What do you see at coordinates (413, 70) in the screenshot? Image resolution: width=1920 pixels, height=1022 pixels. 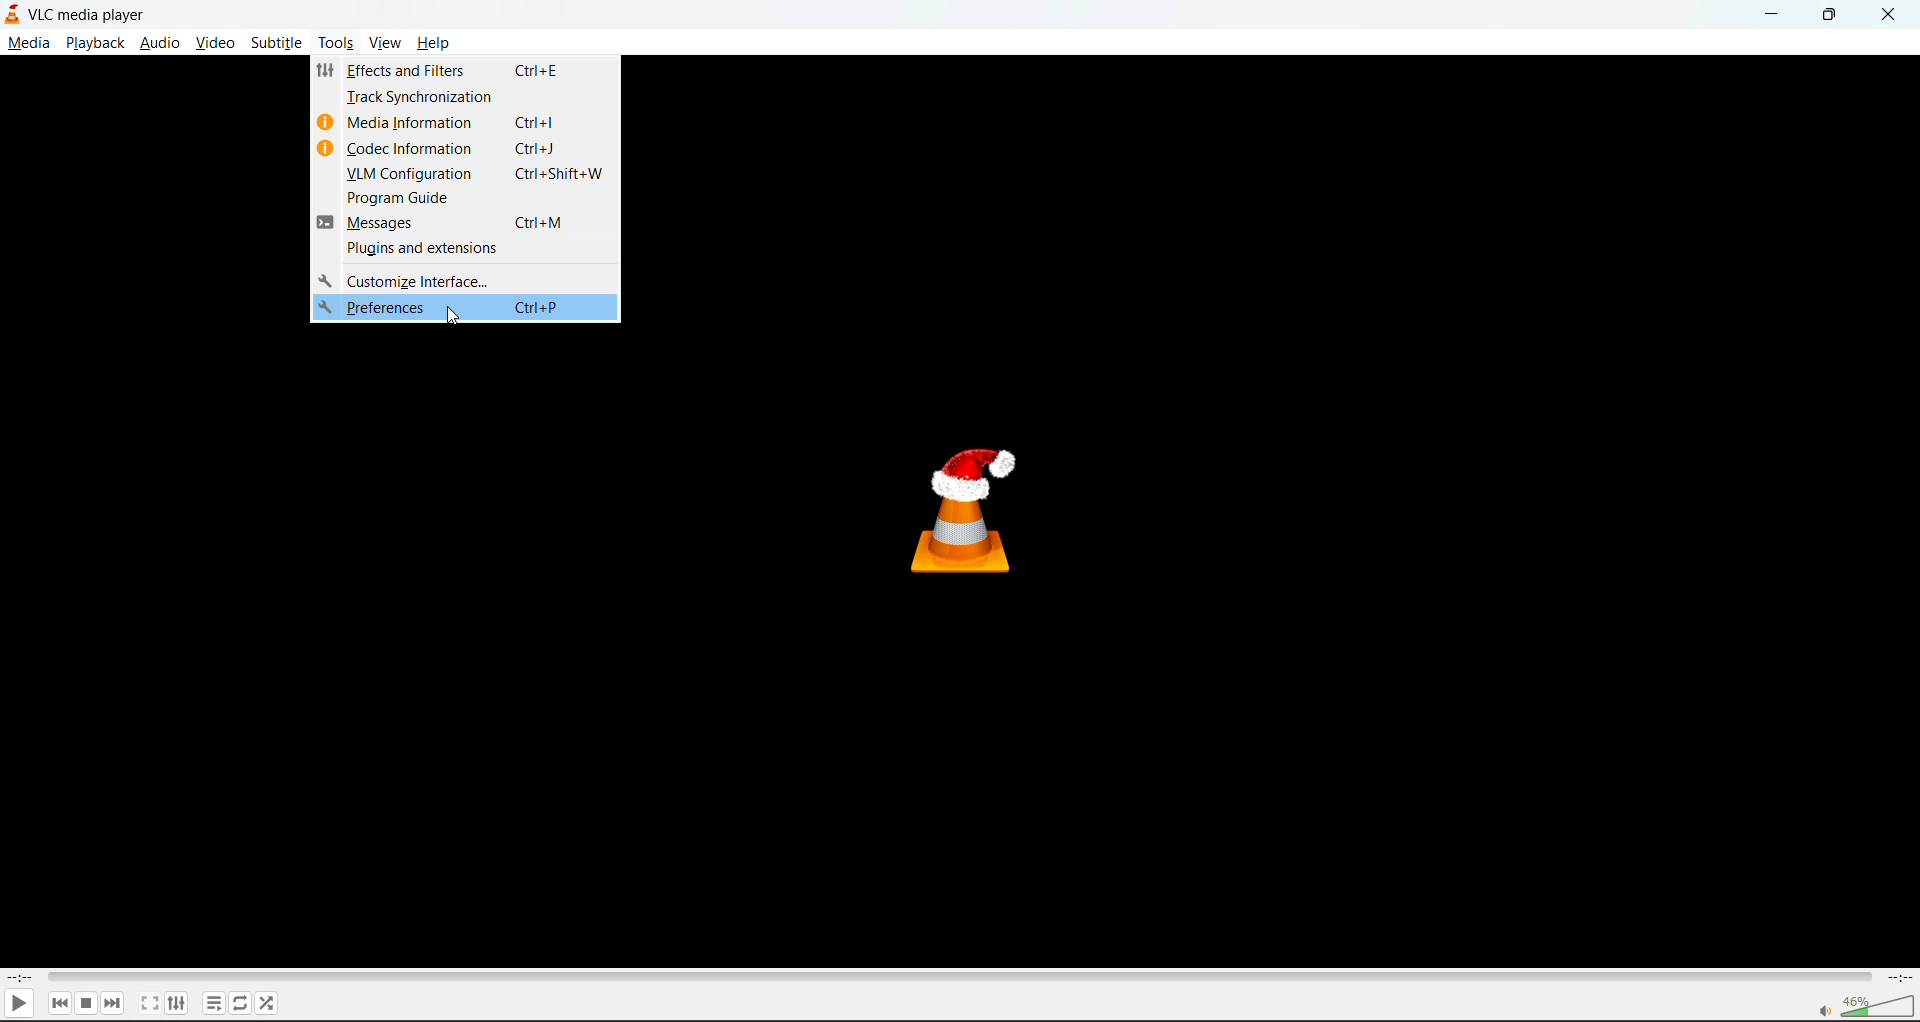 I see `effects and filters` at bounding box center [413, 70].